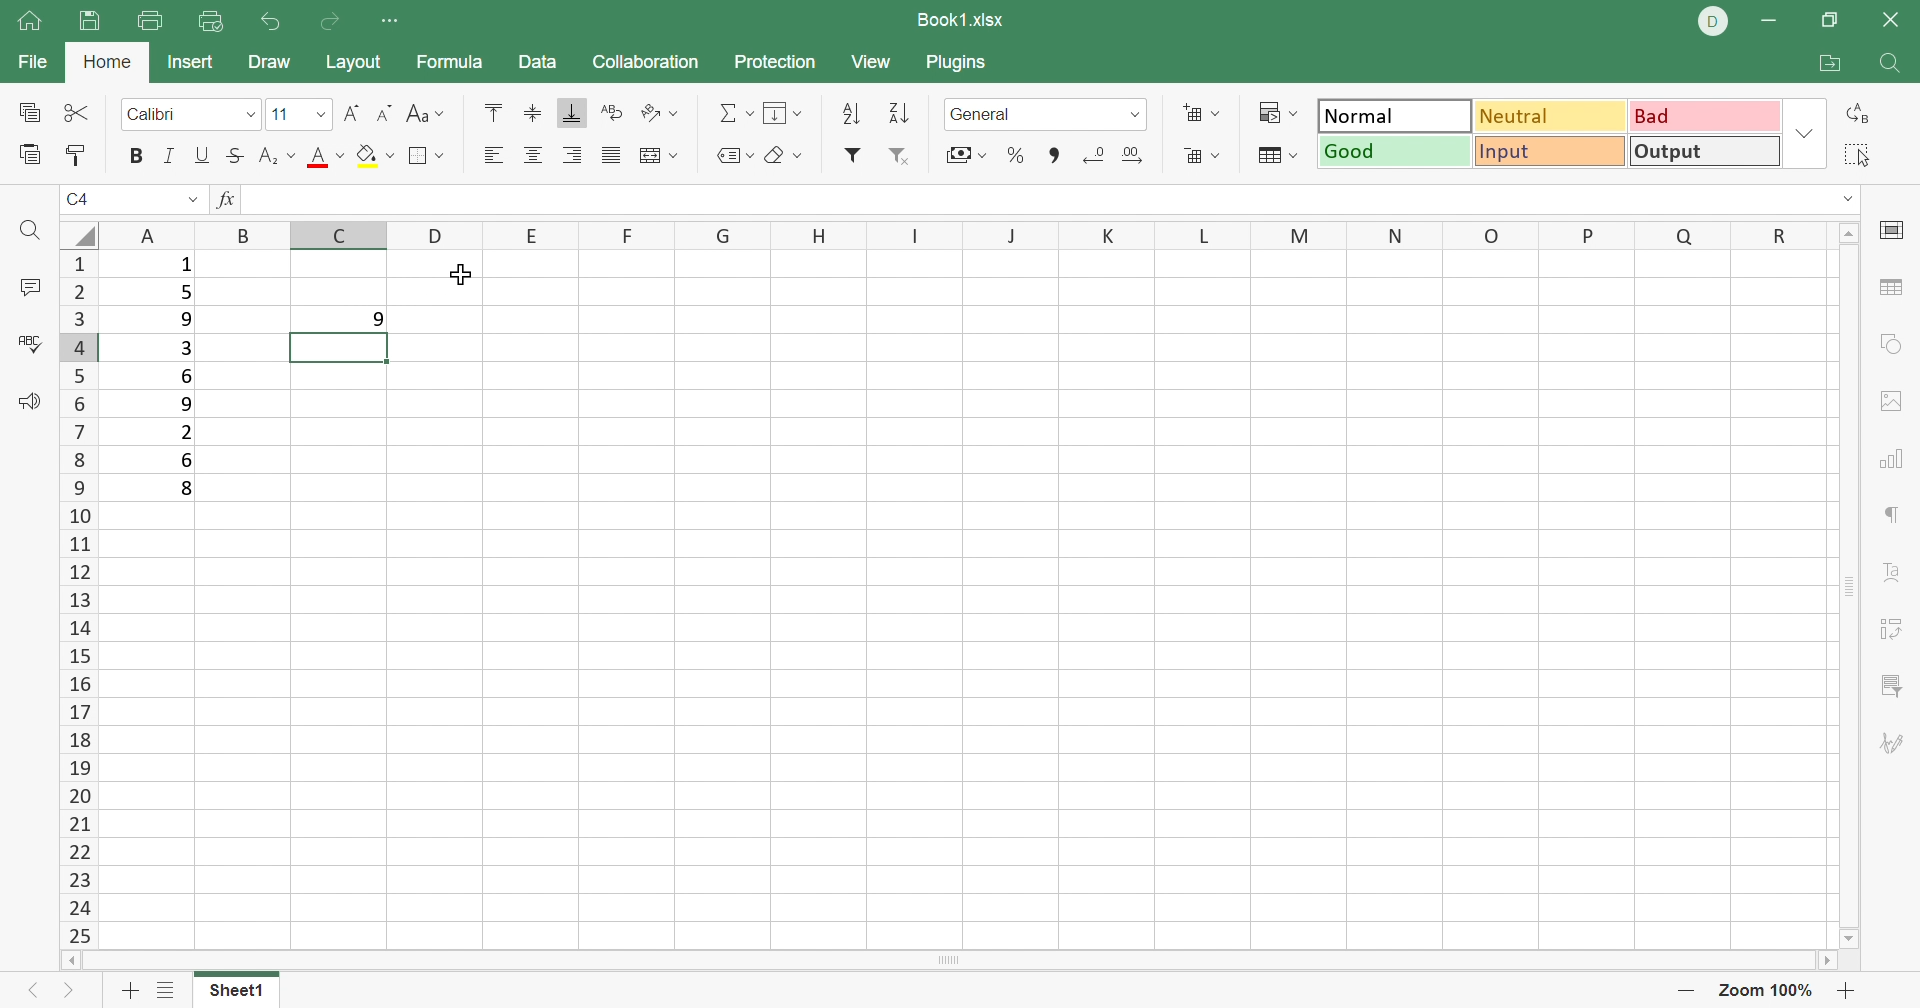  What do you see at coordinates (1840, 935) in the screenshot?
I see `Scroll Down` at bounding box center [1840, 935].